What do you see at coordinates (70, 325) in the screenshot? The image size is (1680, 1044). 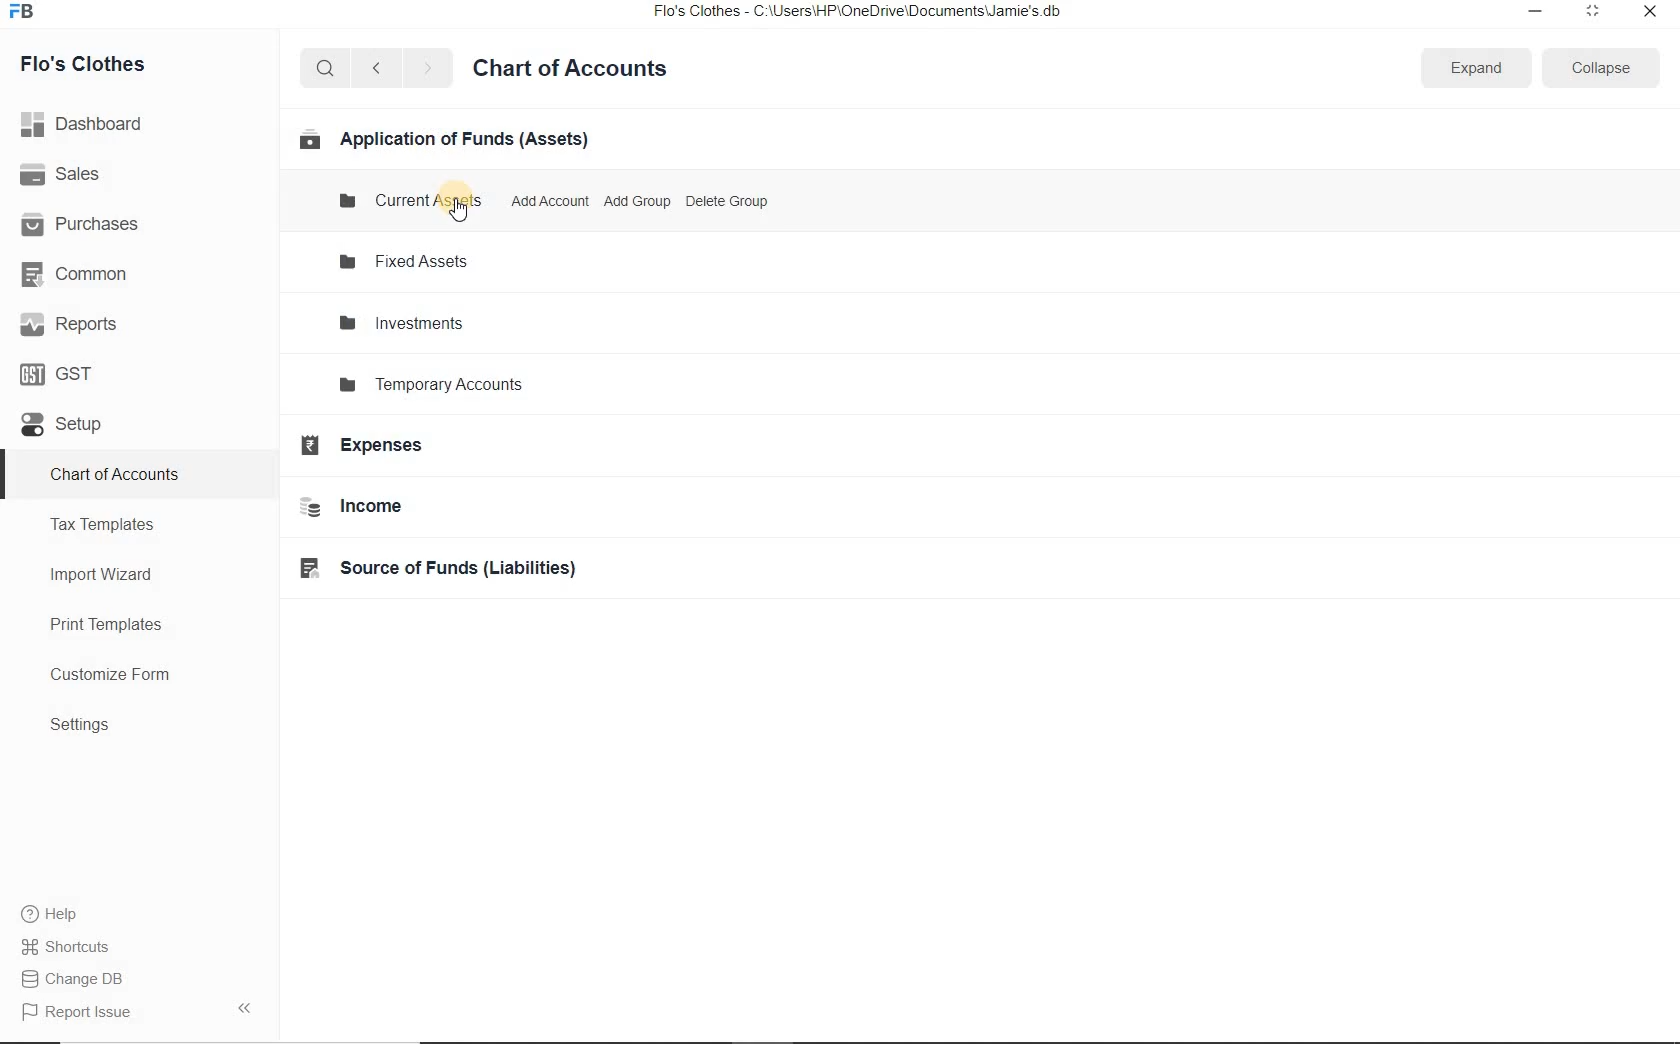 I see `Reports` at bounding box center [70, 325].